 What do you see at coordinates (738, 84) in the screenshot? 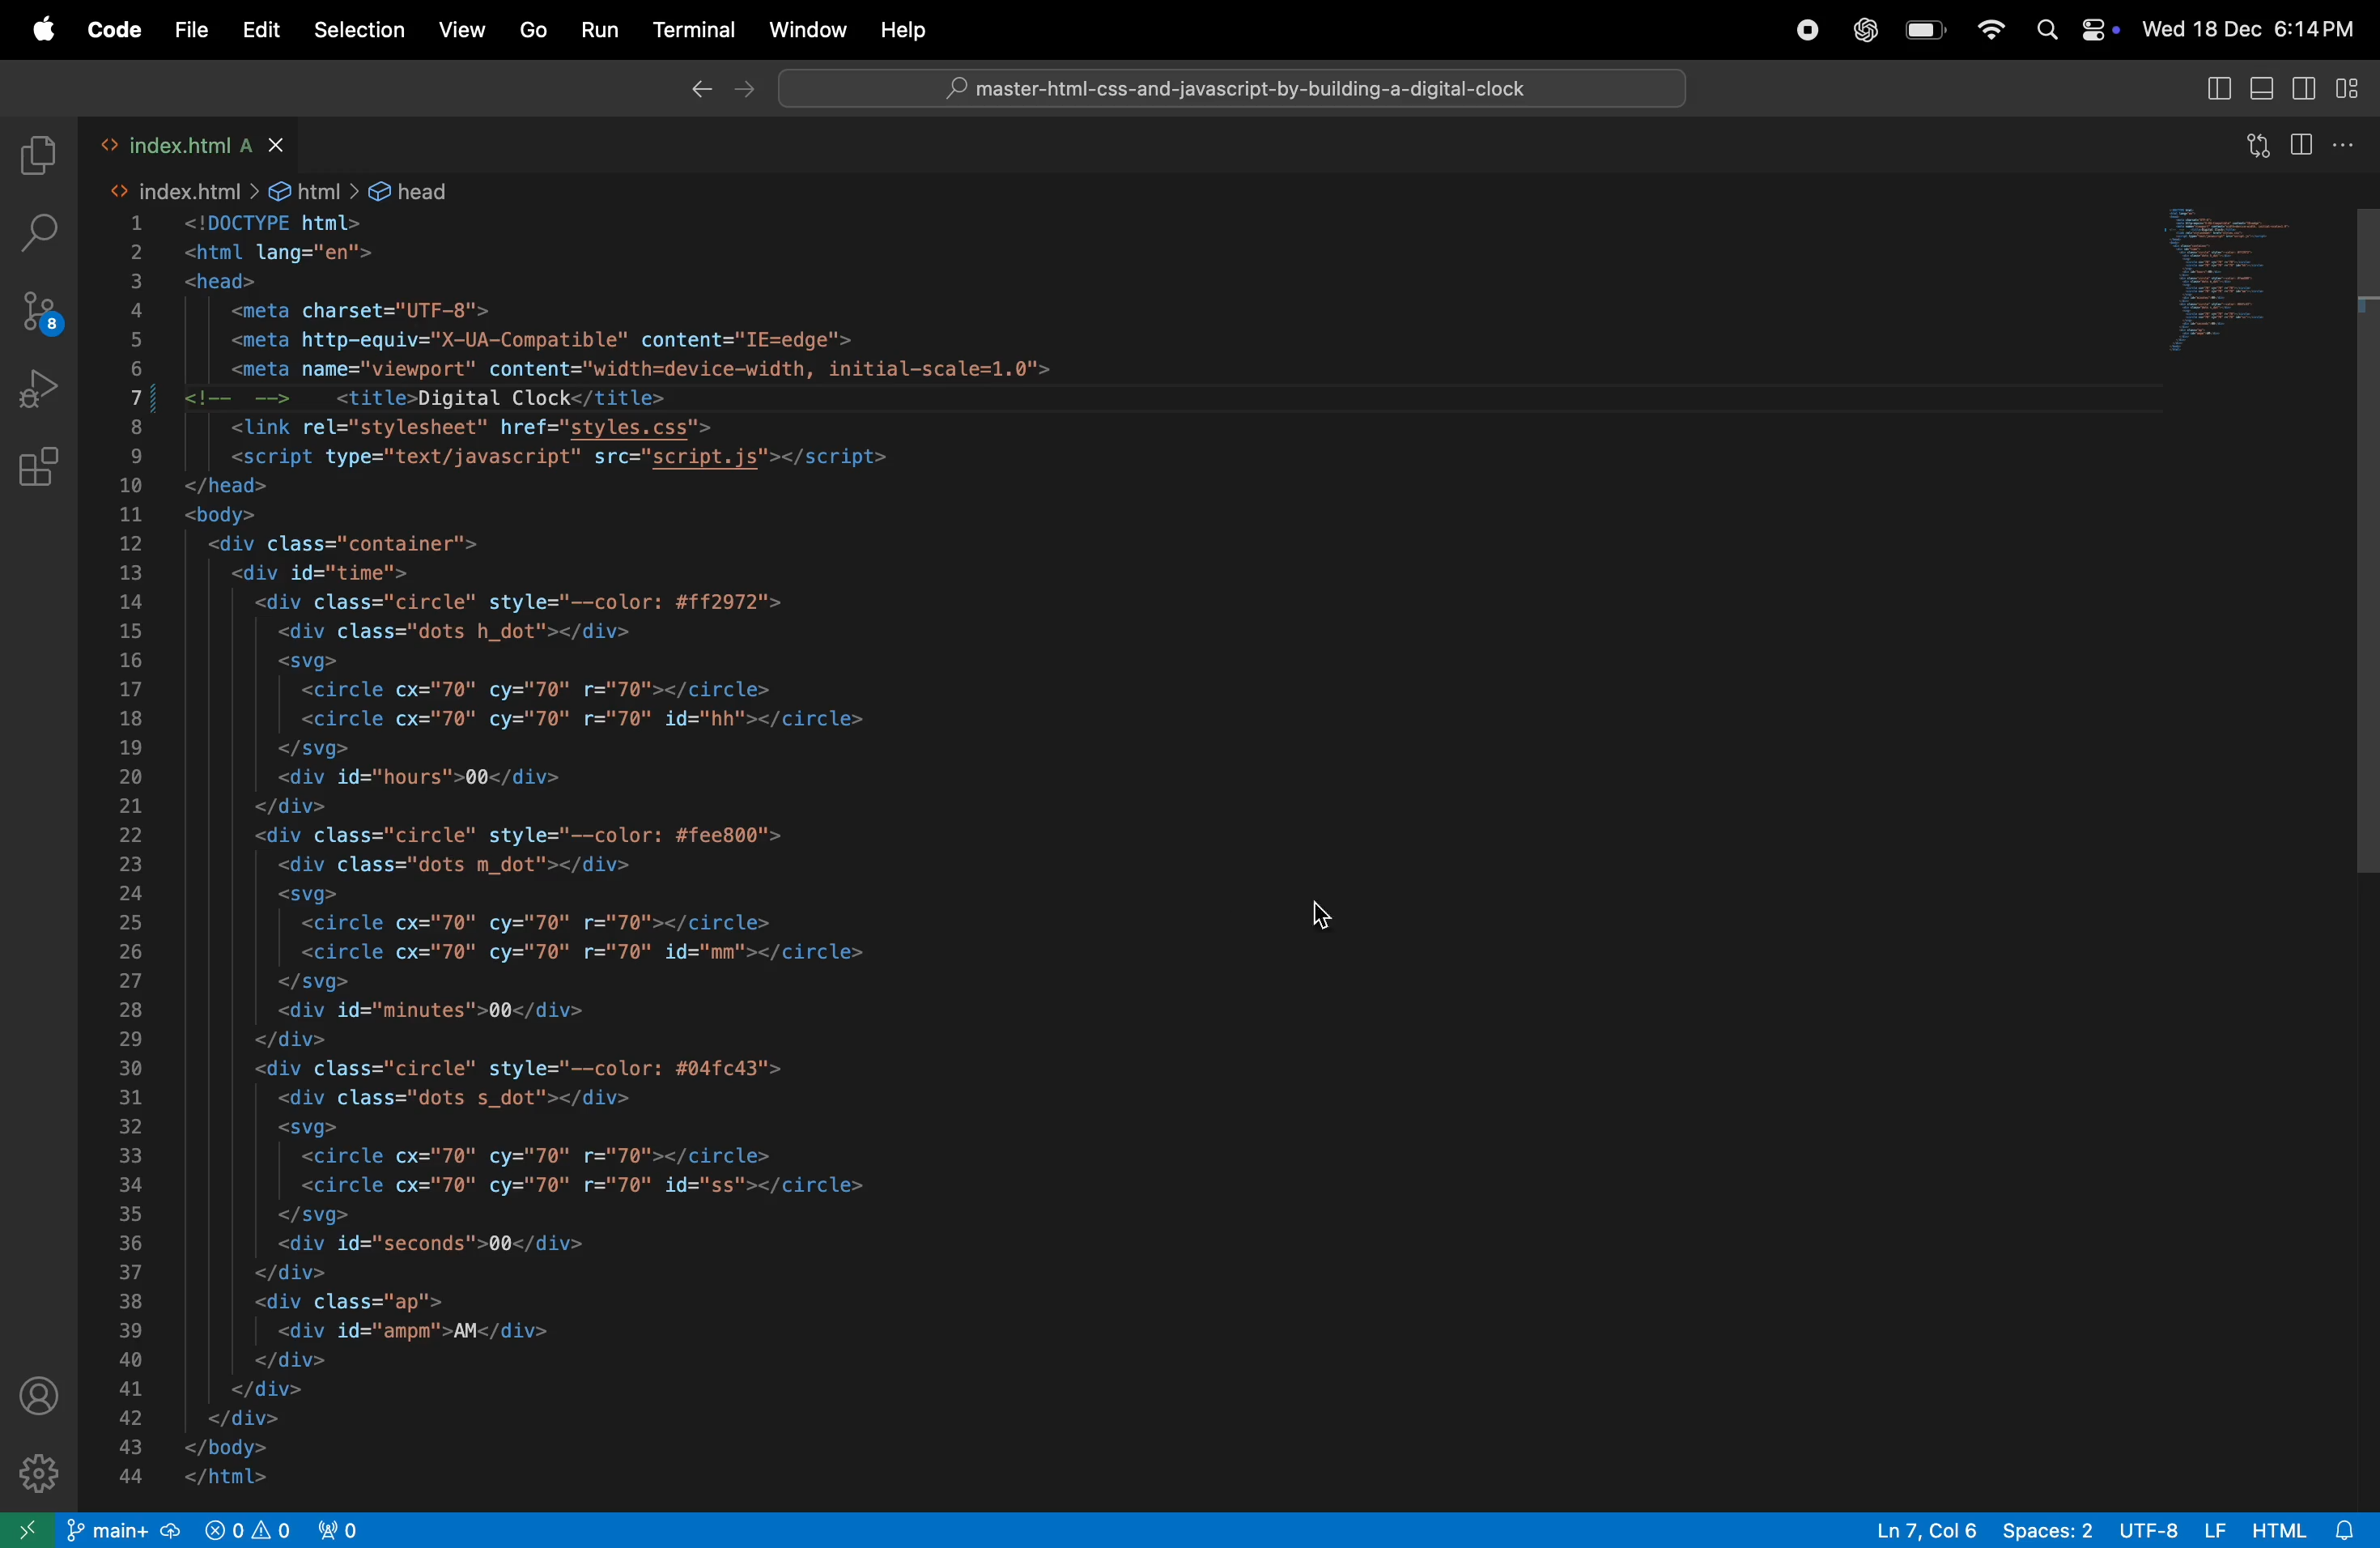
I see `Back` at bounding box center [738, 84].